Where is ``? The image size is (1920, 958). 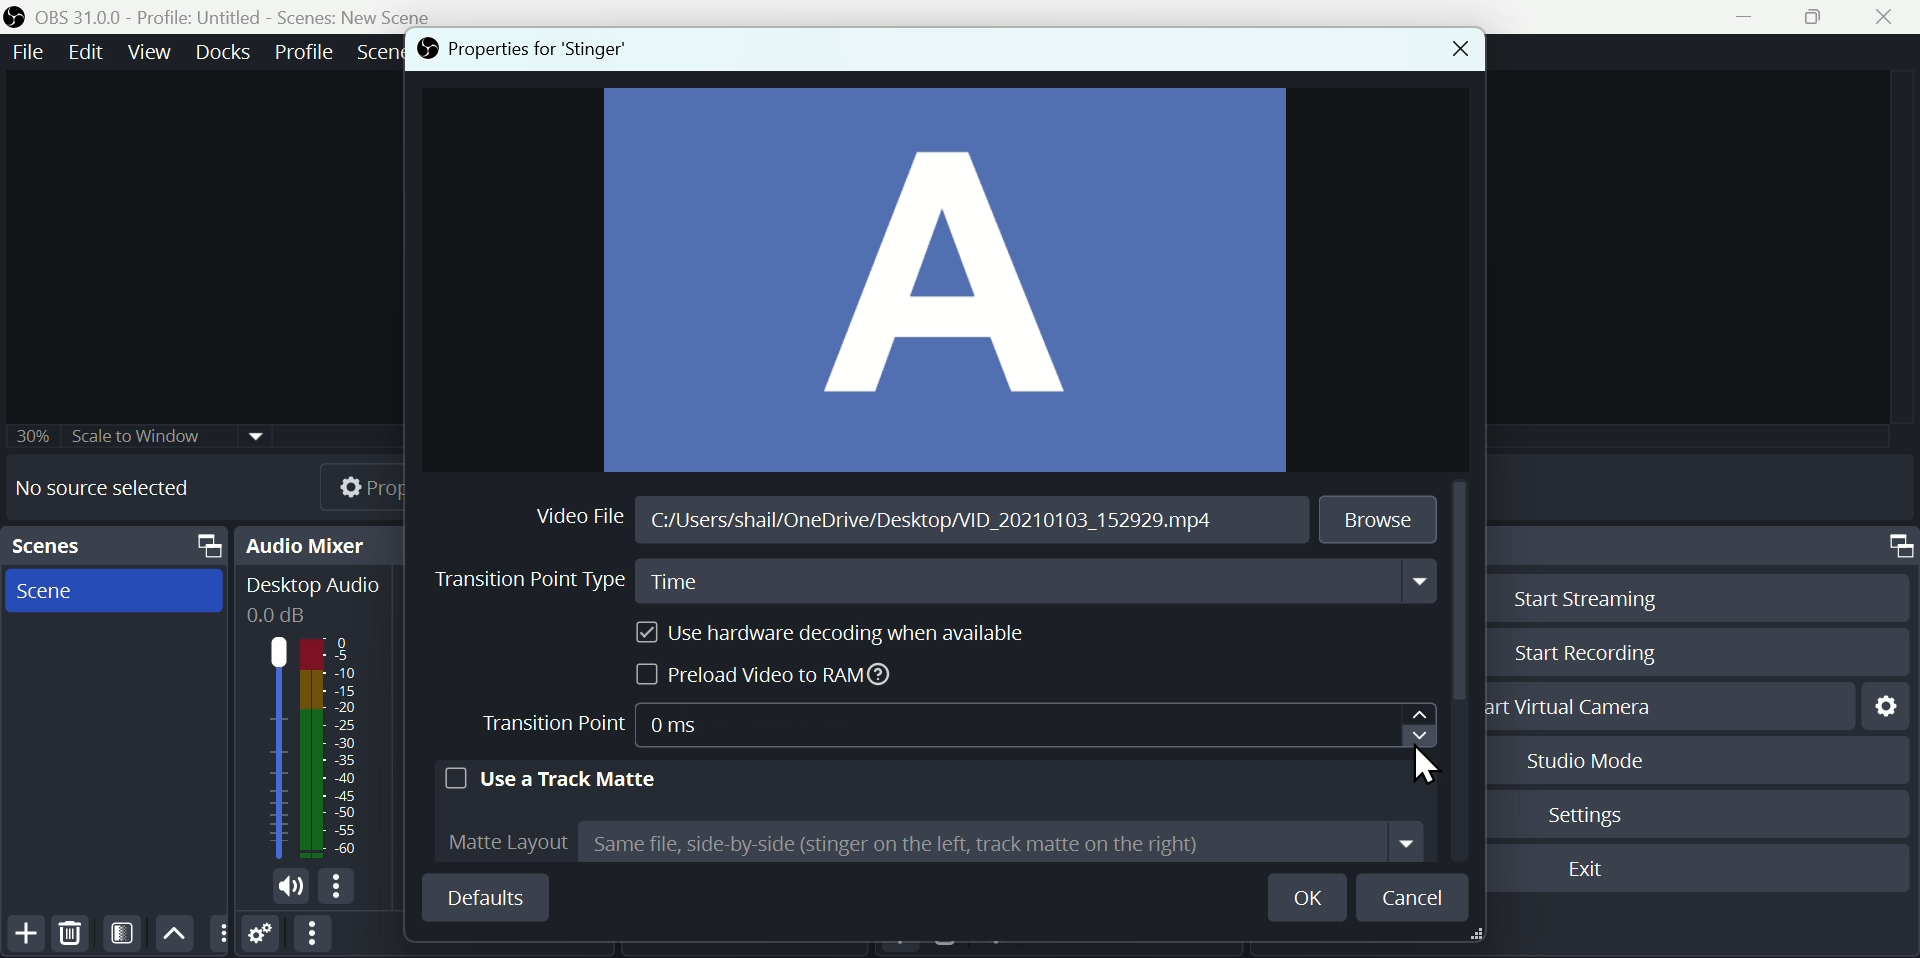  is located at coordinates (226, 51).